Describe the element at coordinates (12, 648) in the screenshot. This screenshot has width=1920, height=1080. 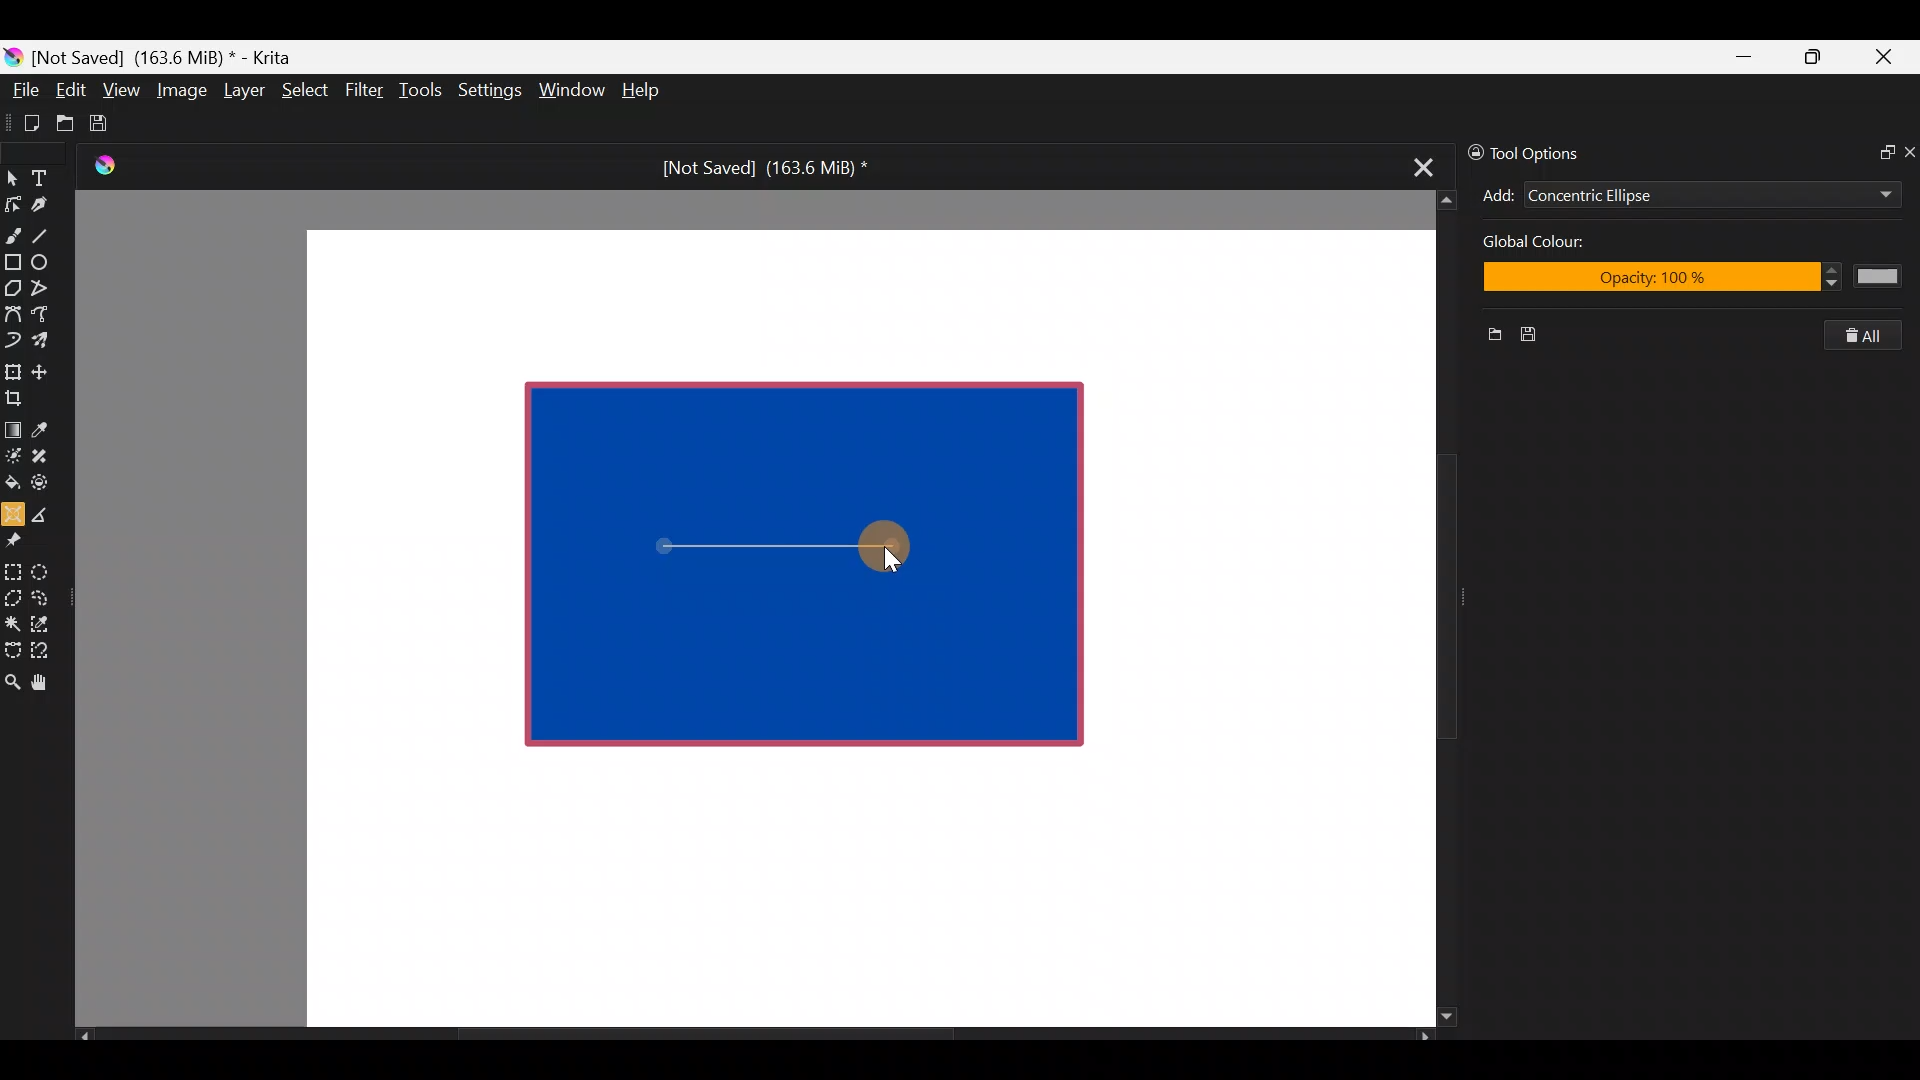
I see `Bezier curve selection tool` at that location.